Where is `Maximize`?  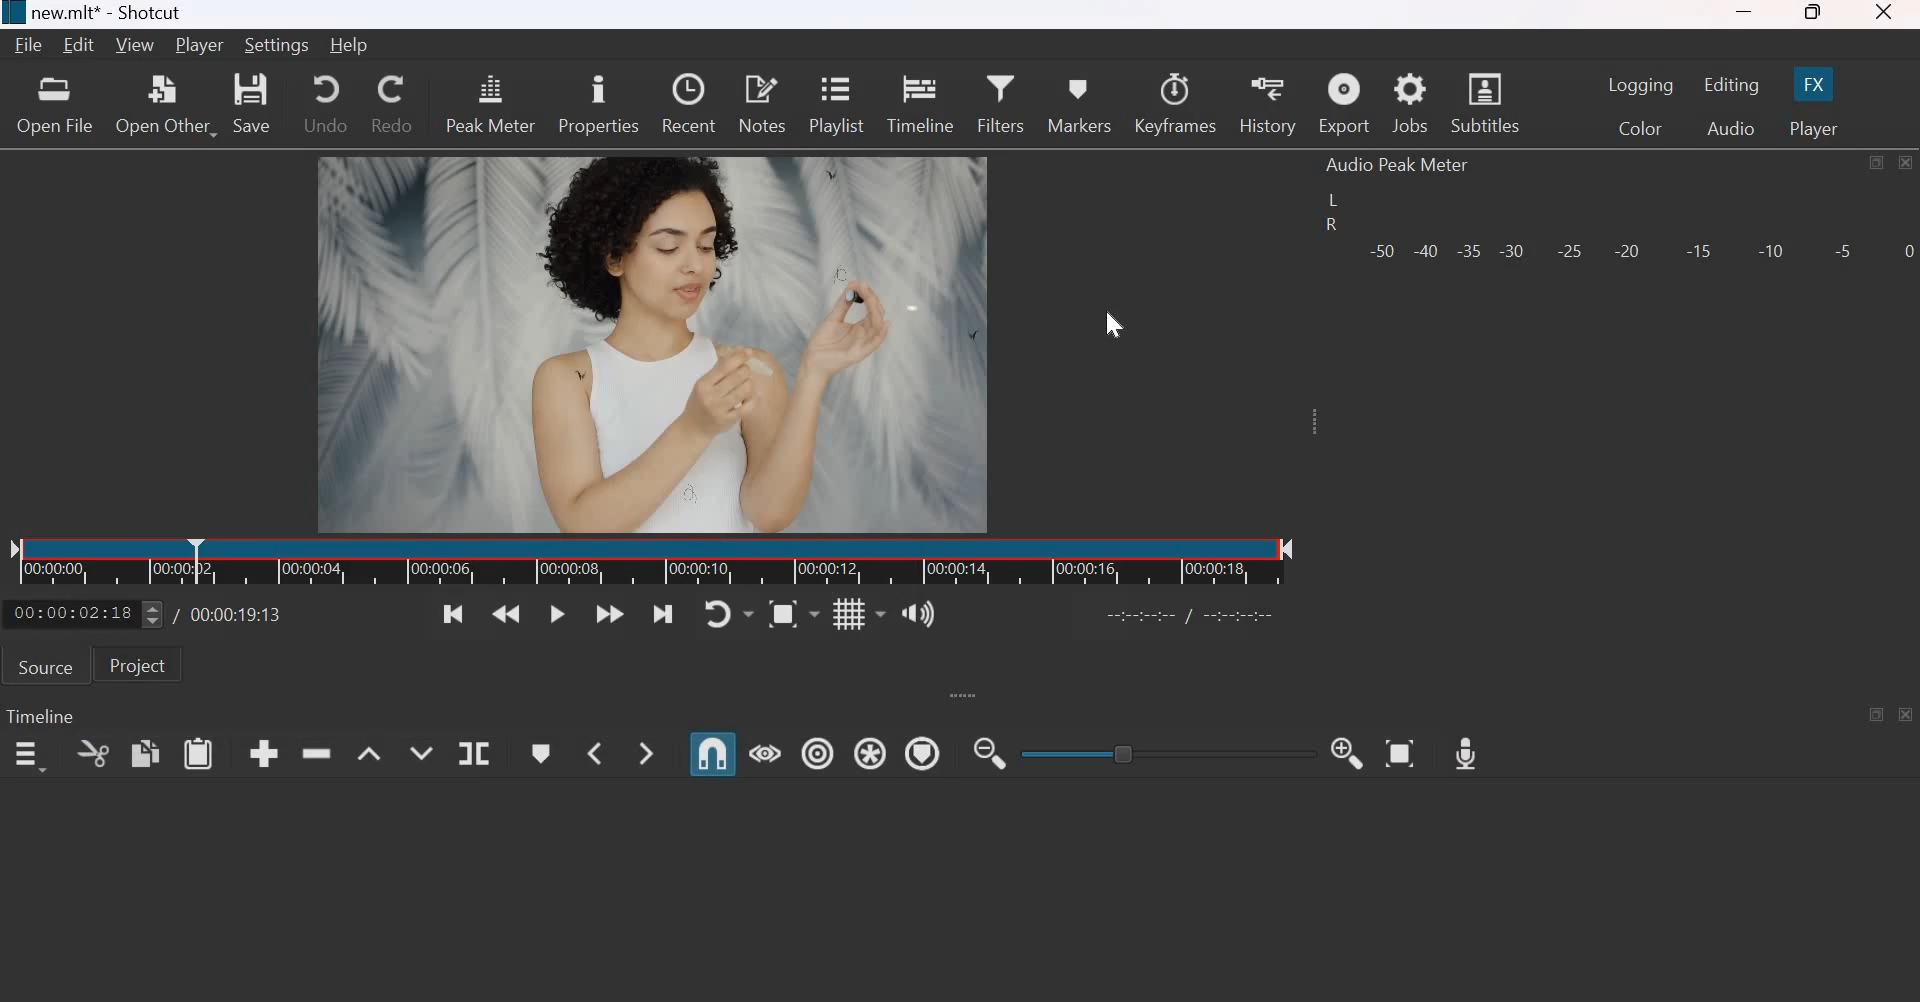
Maximize is located at coordinates (1814, 14).